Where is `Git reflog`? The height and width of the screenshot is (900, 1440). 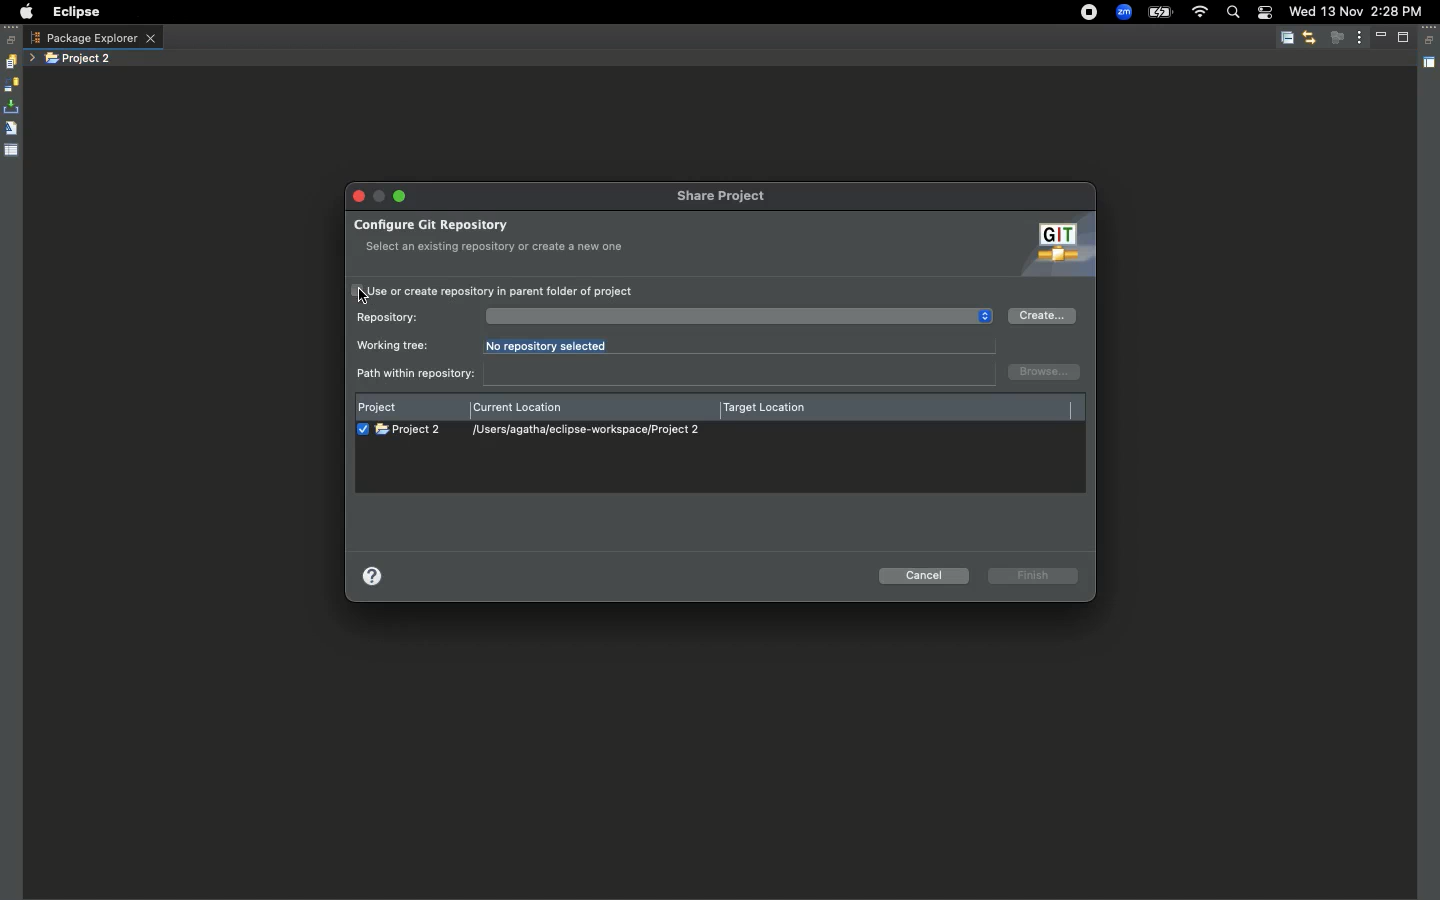 Git reflog is located at coordinates (11, 130).